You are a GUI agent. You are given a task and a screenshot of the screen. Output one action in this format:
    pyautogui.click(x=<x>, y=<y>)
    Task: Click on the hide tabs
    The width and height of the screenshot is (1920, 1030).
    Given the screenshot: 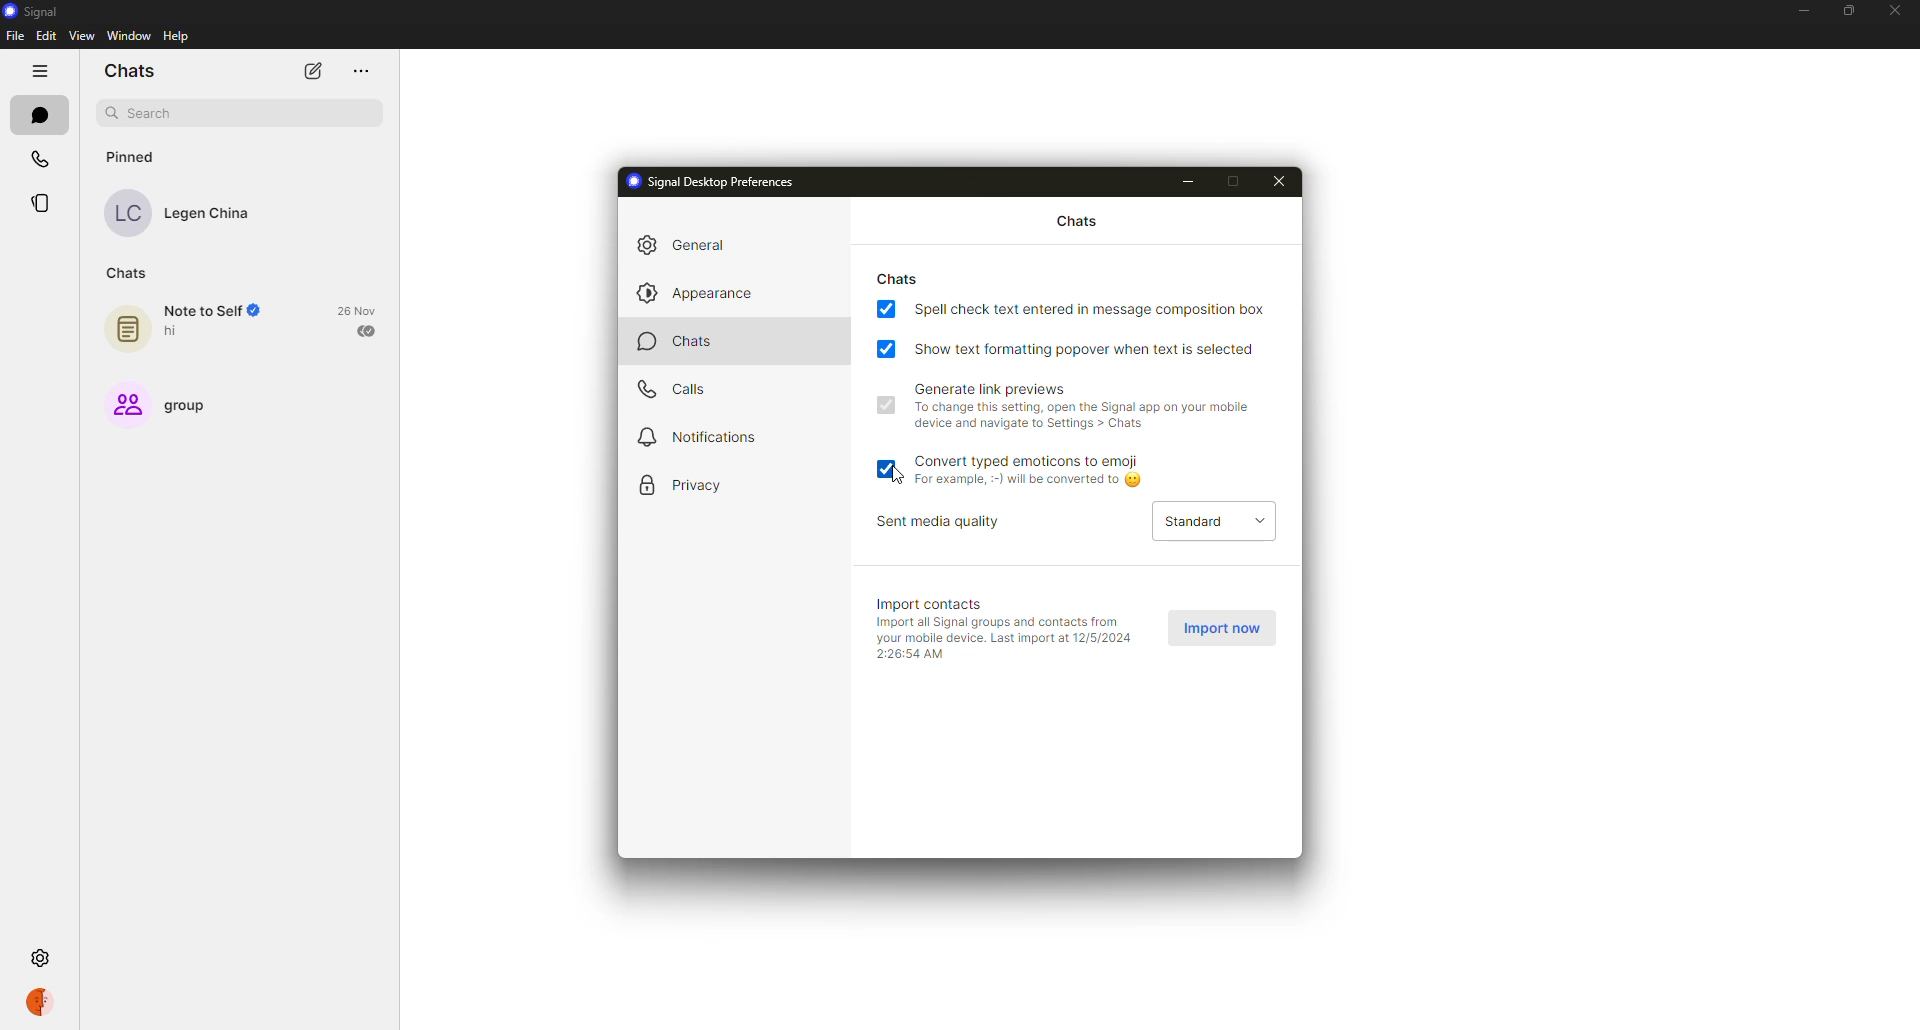 What is the action you would take?
    pyautogui.click(x=39, y=73)
    